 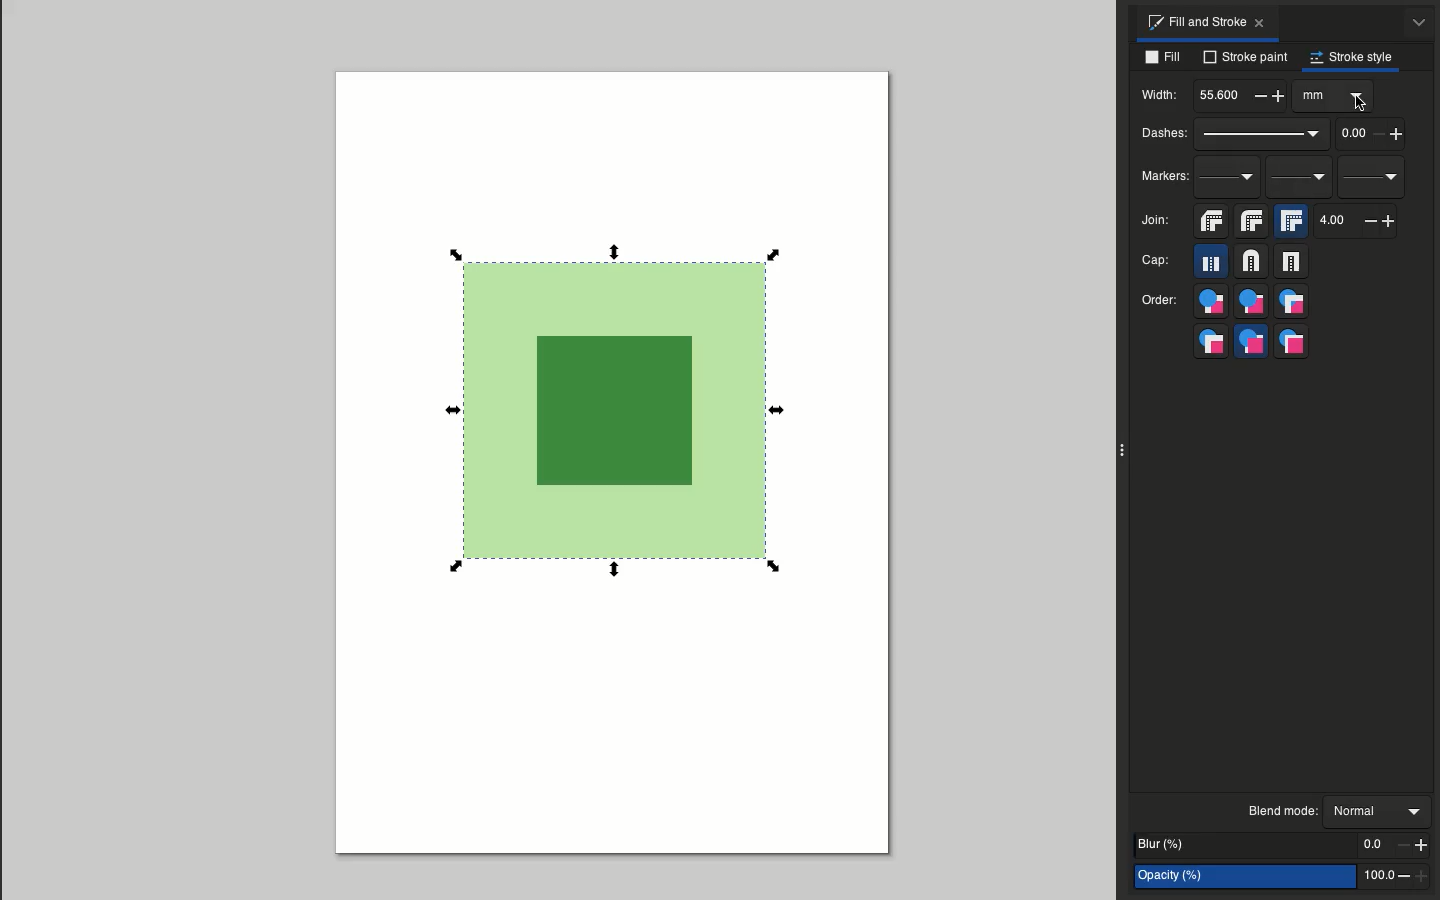 What do you see at coordinates (1355, 222) in the screenshot?
I see `4.0` at bounding box center [1355, 222].